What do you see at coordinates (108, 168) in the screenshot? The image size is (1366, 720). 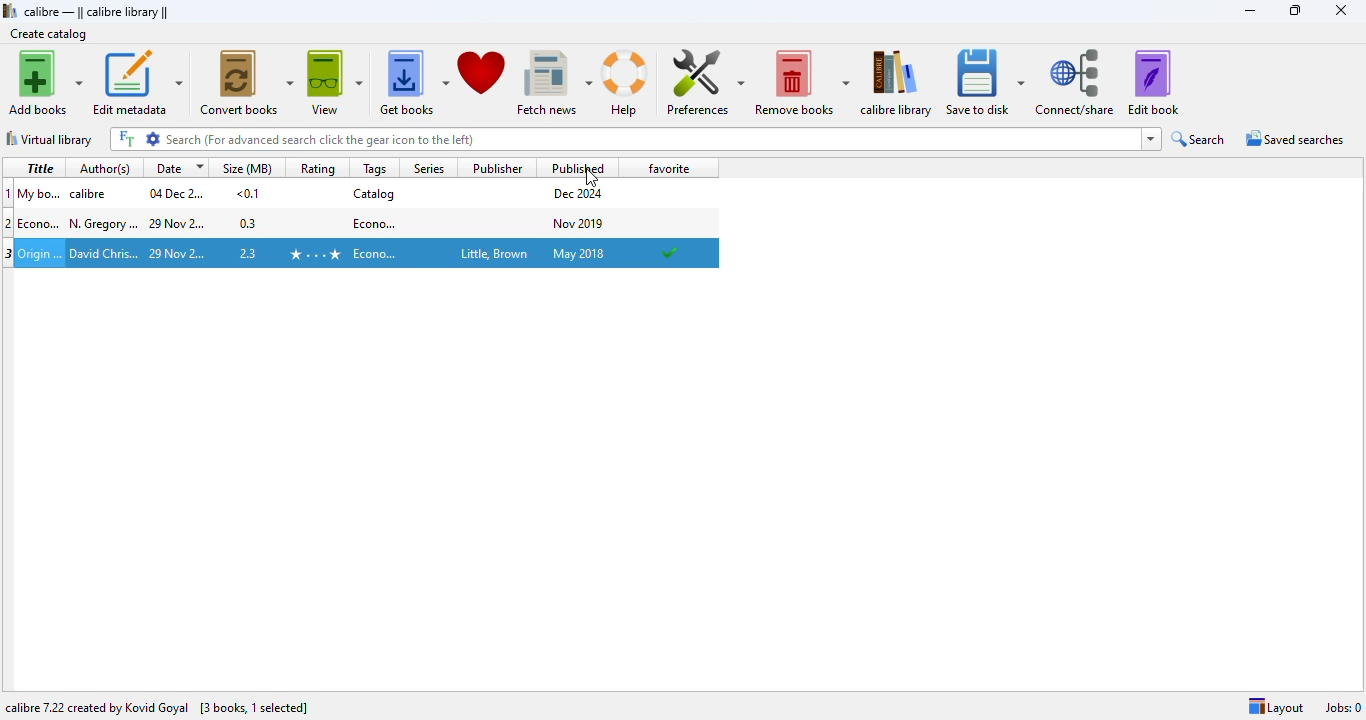 I see `author(s)` at bounding box center [108, 168].